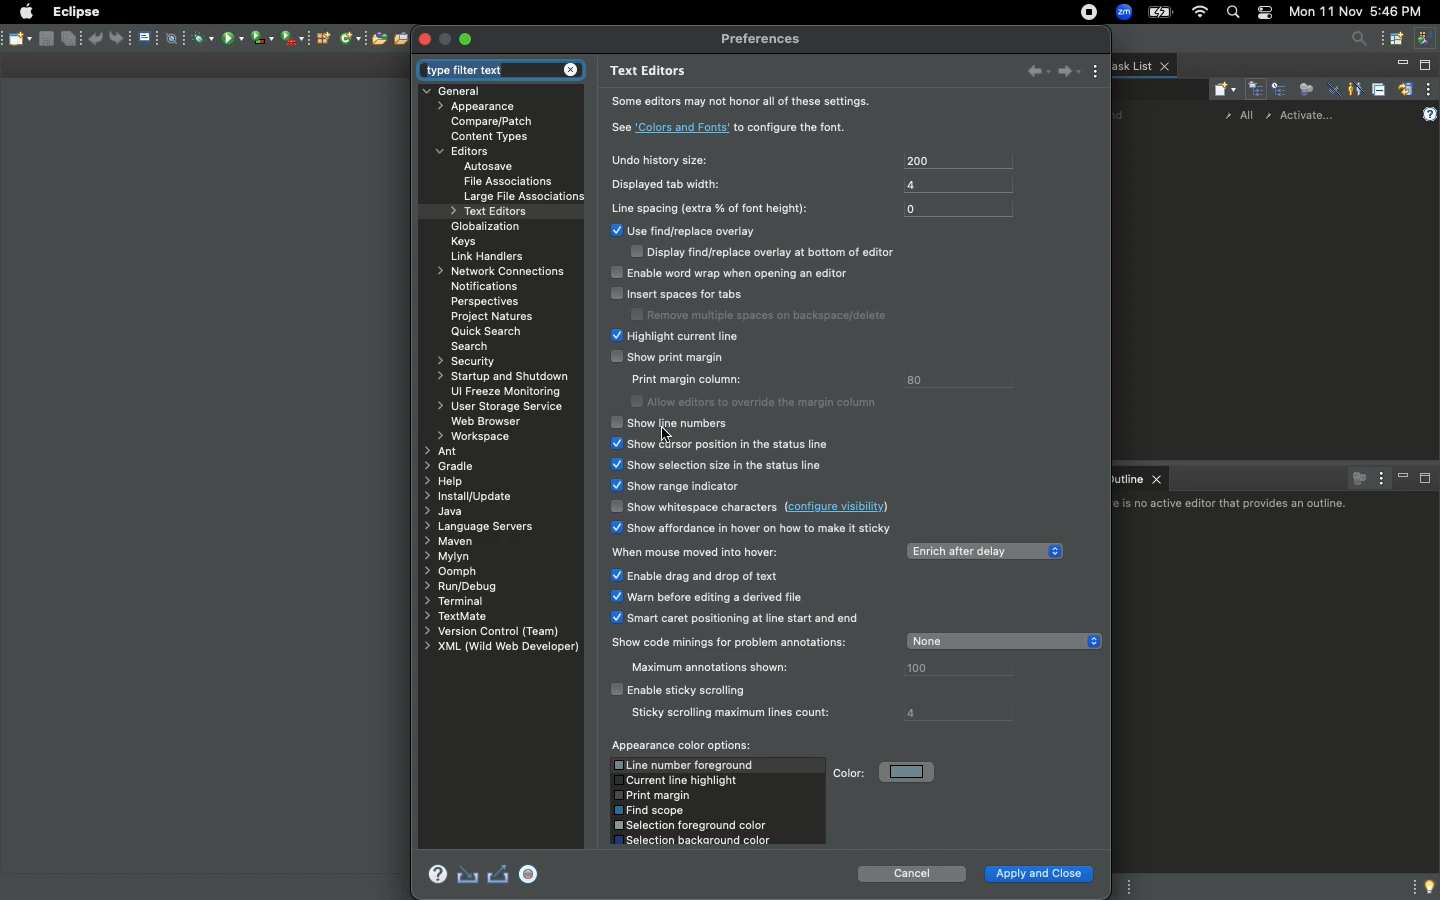 This screenshot has width=1440, height=900. I want to click on Recording, so click(1085, 12).